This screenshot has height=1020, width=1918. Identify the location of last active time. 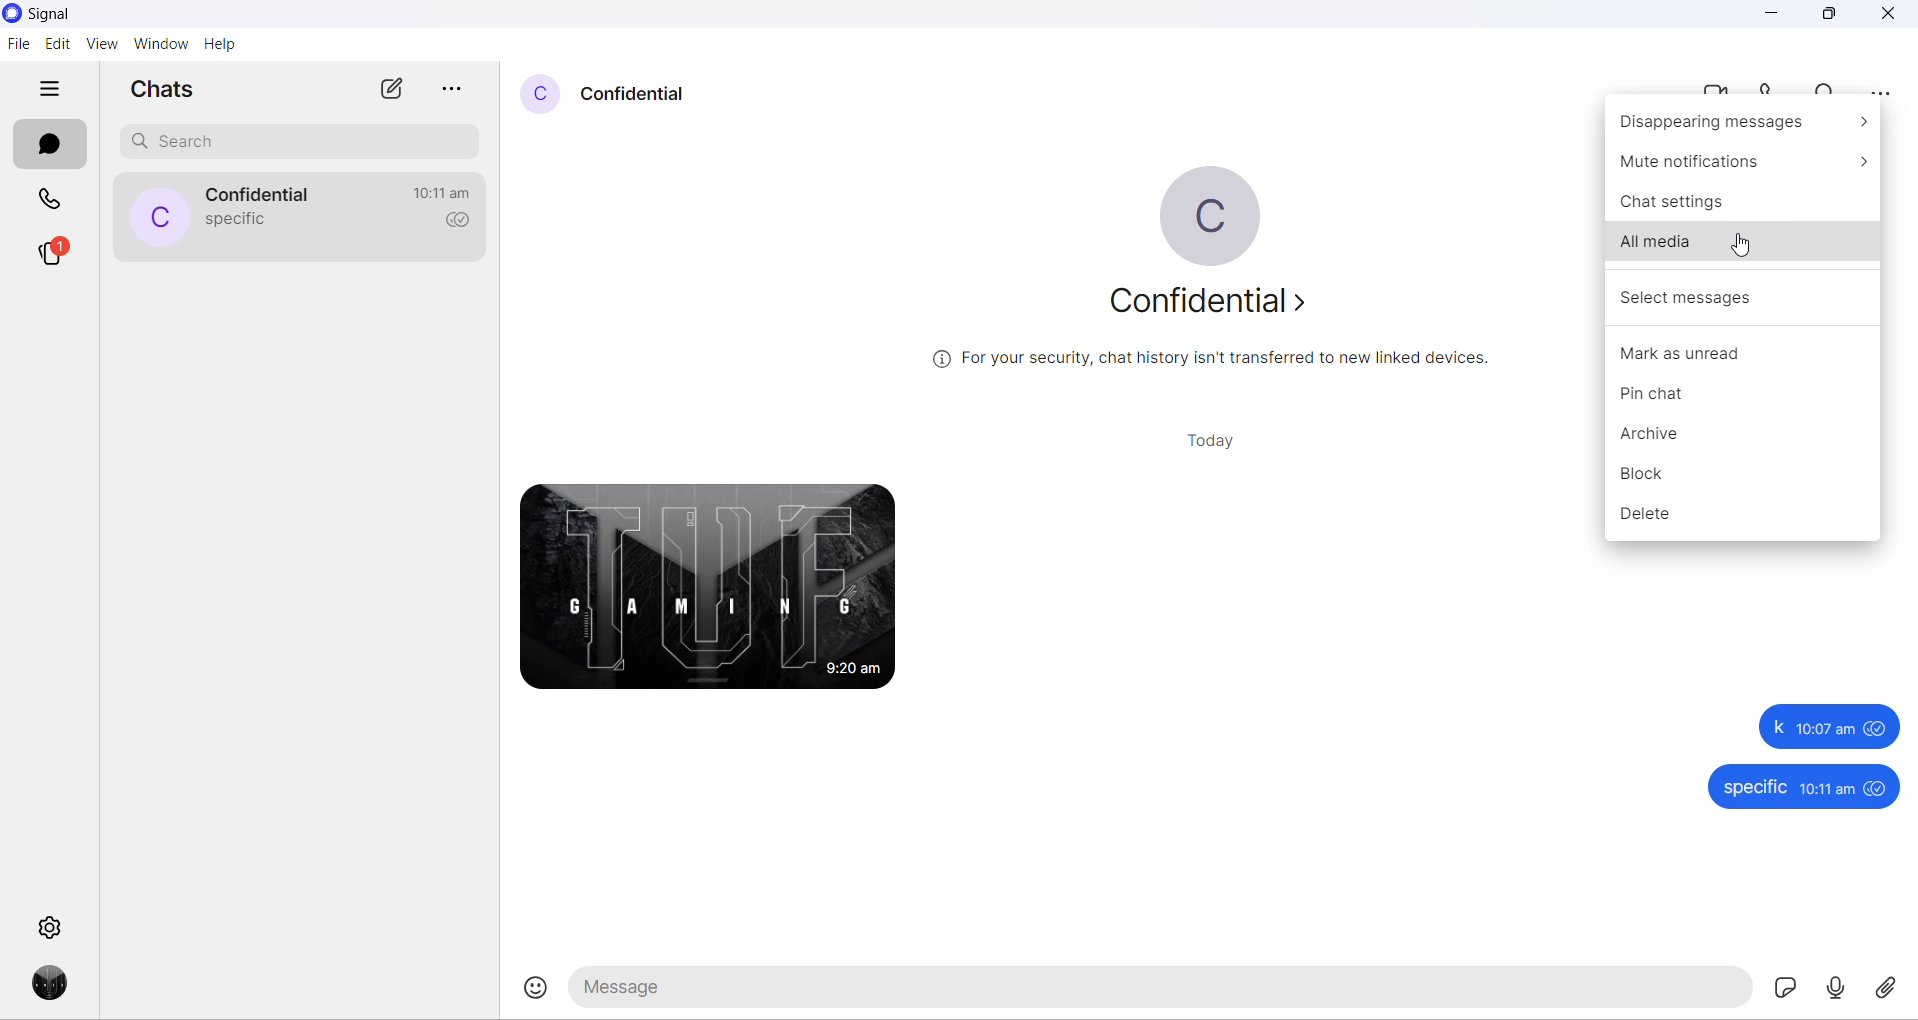
(447, 192).